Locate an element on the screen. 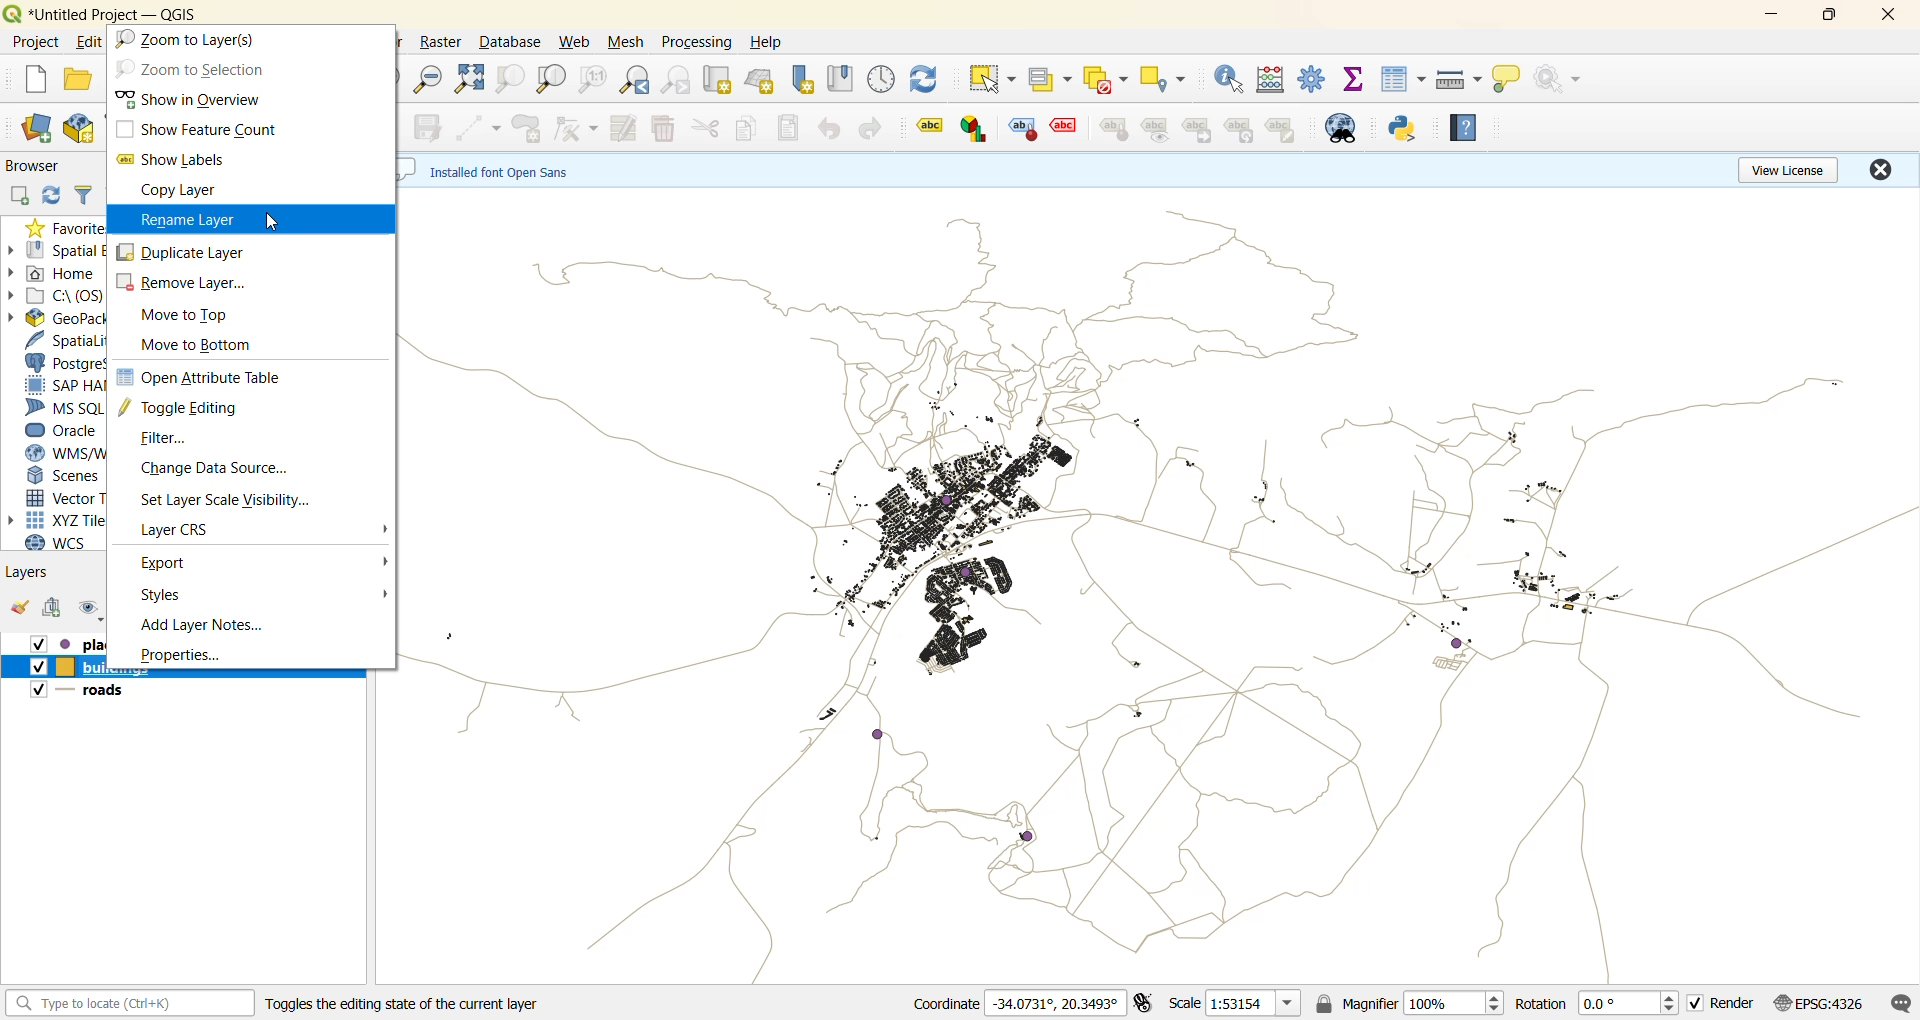 The height and width of the screenshot is (1020, 1920). new spatial bookmark is located at coordinates (802, 79).